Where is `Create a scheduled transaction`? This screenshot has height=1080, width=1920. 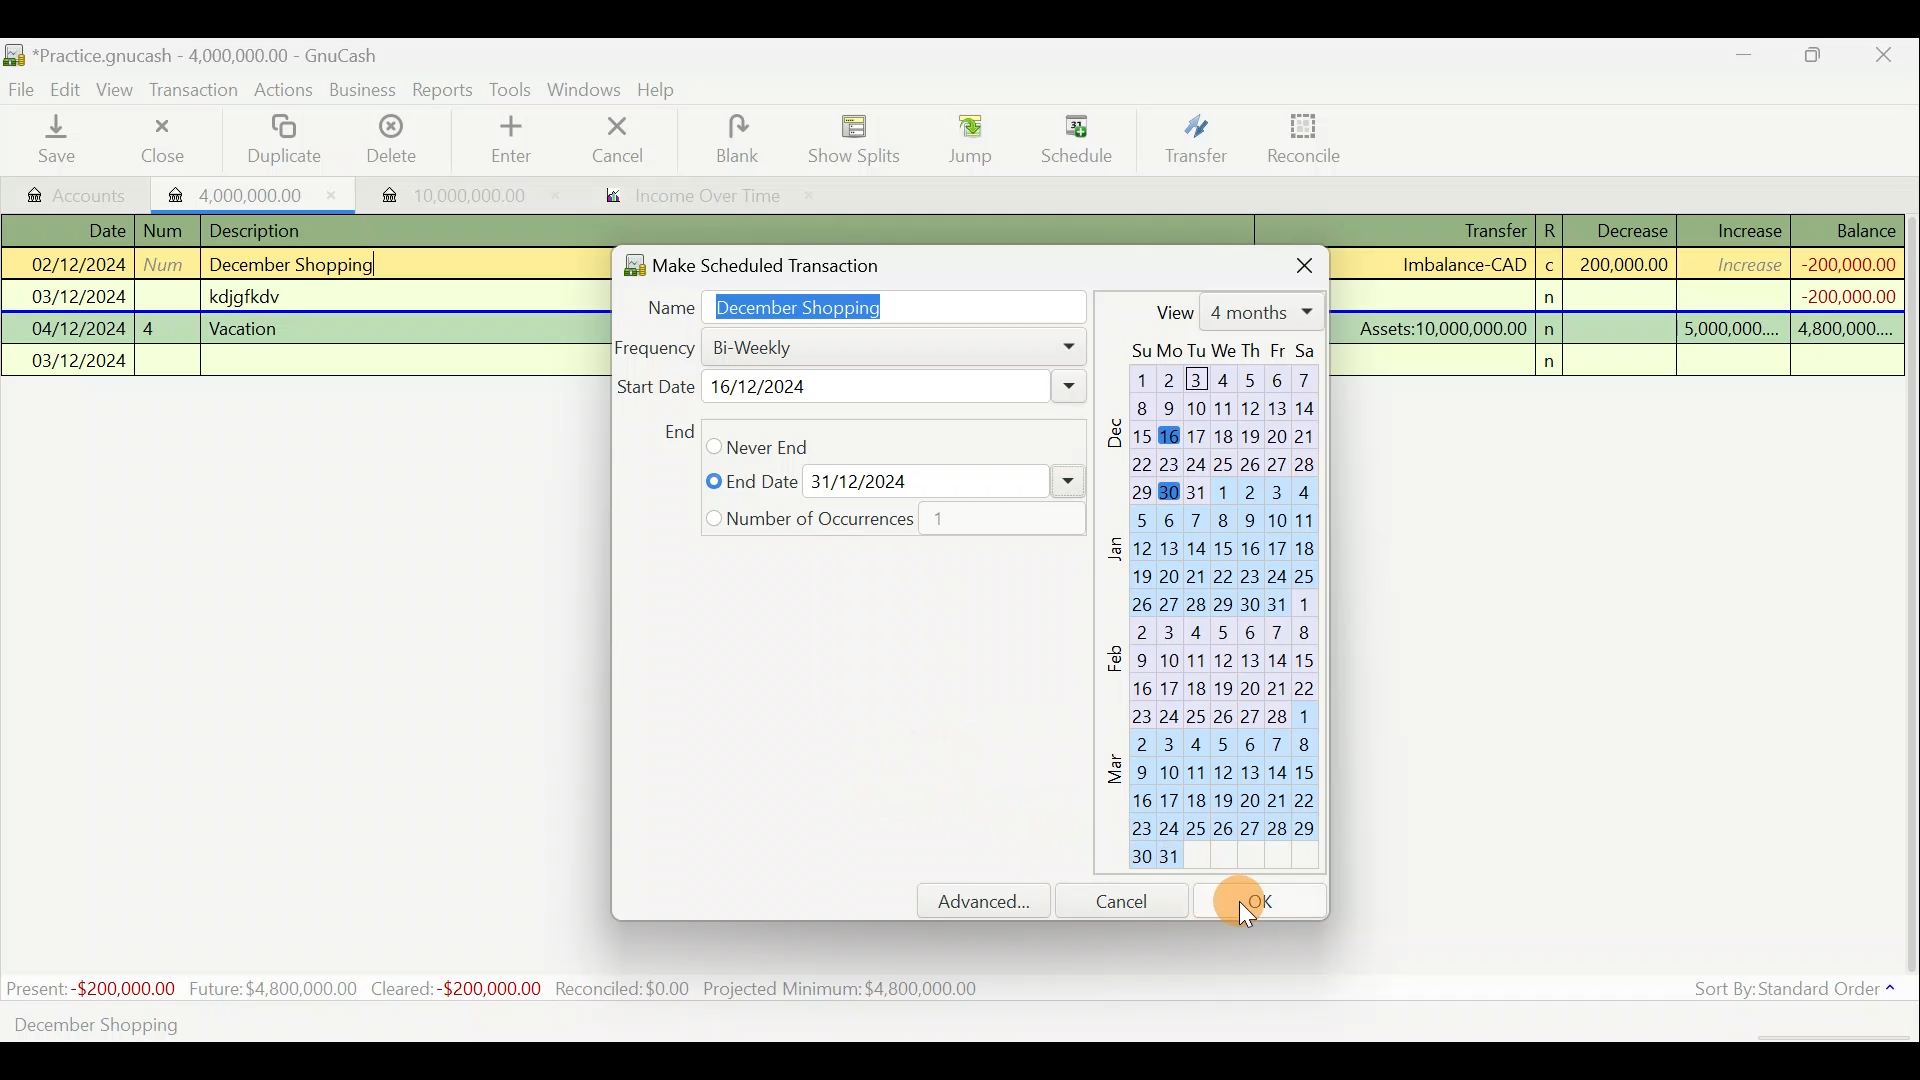
Create a scheduled transaction is located at coordinates (608, 1023).